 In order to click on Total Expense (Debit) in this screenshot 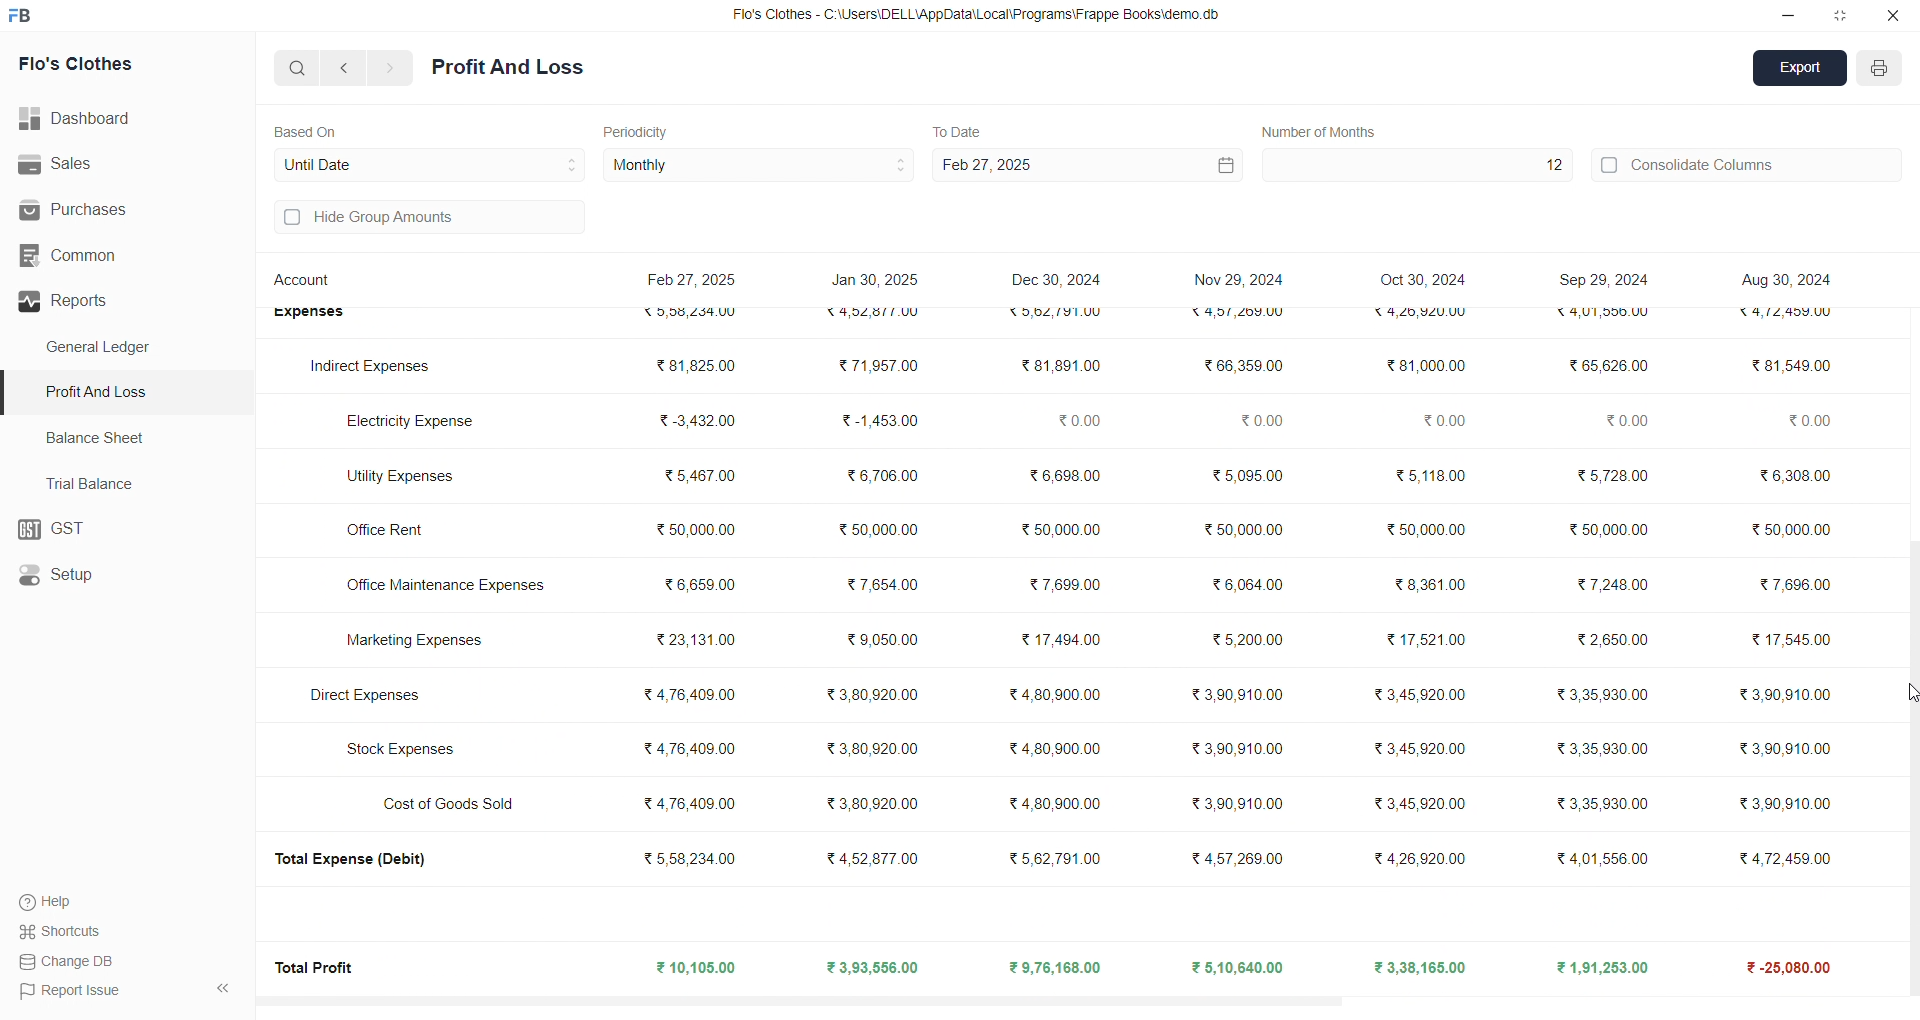, I will do `click(361, 860)`.